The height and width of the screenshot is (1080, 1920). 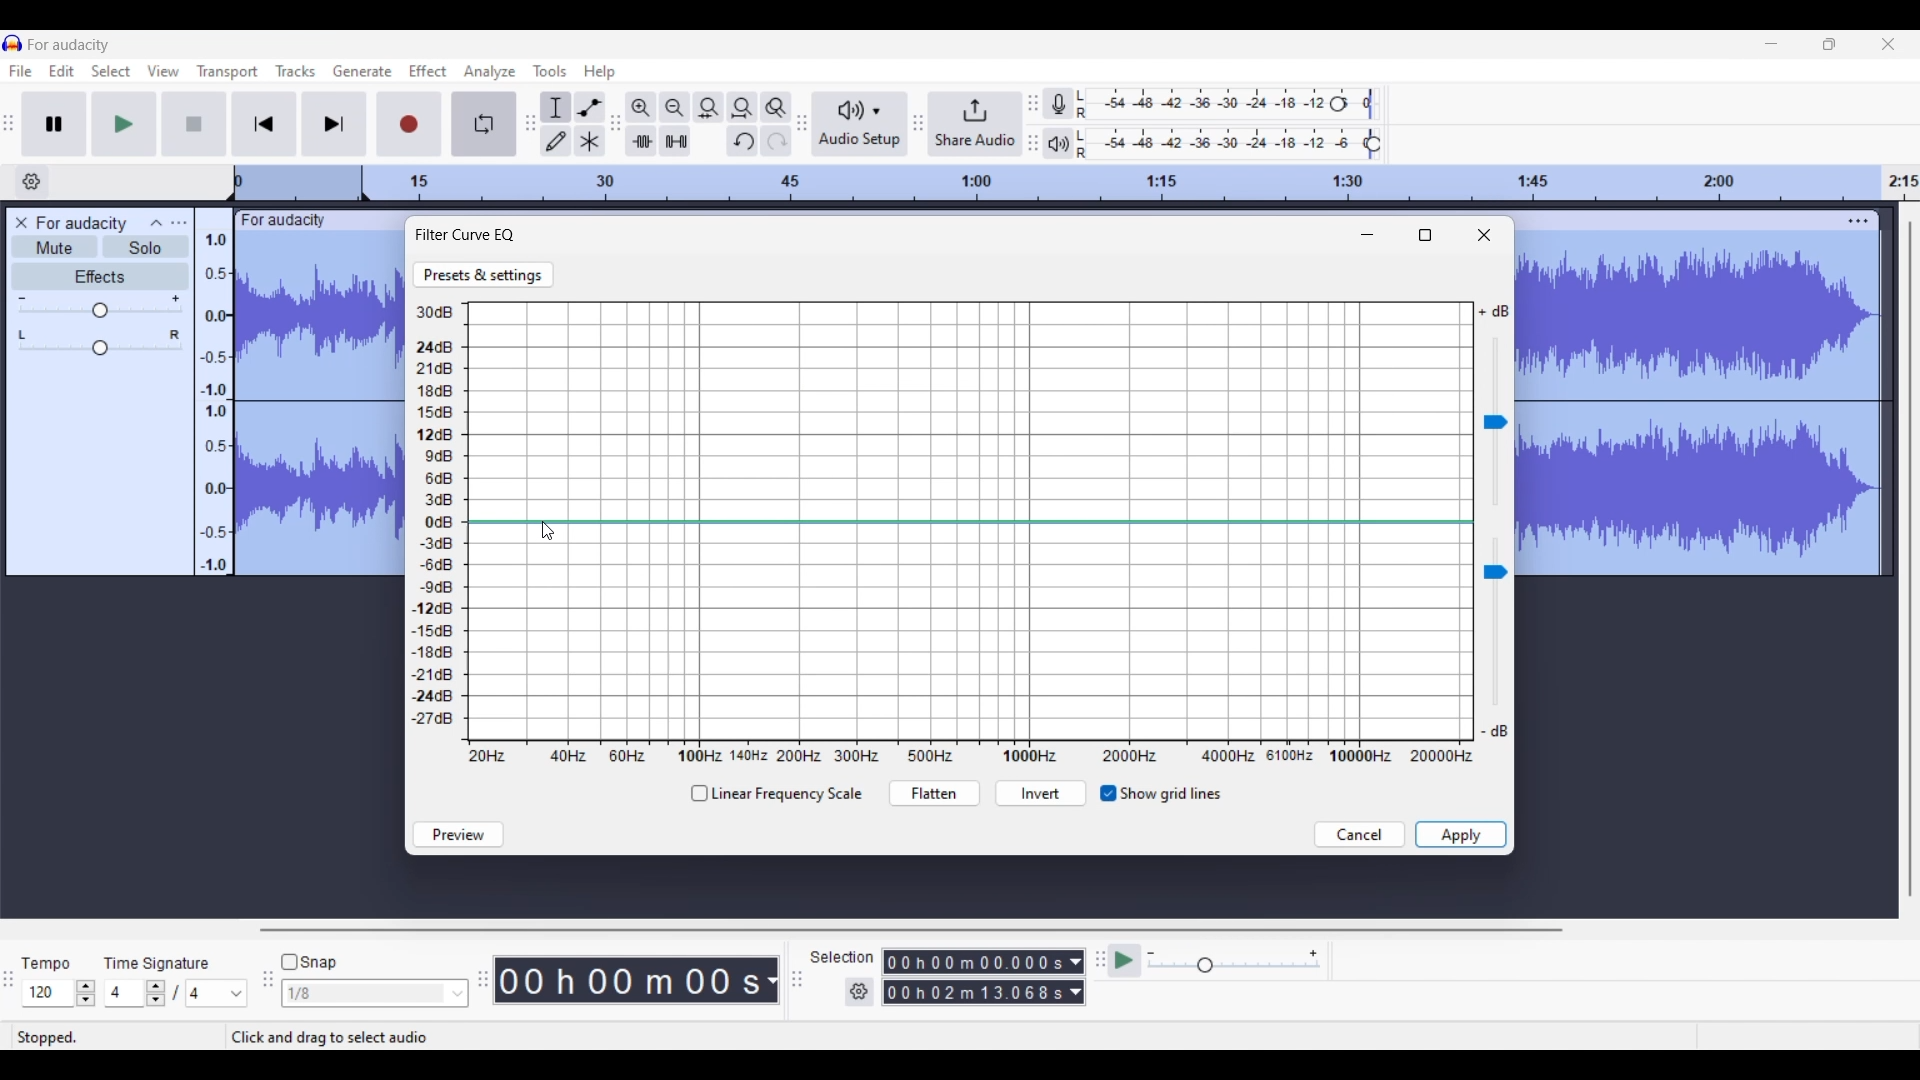 I want to click on Edit menu, so click(x=62, y=72).